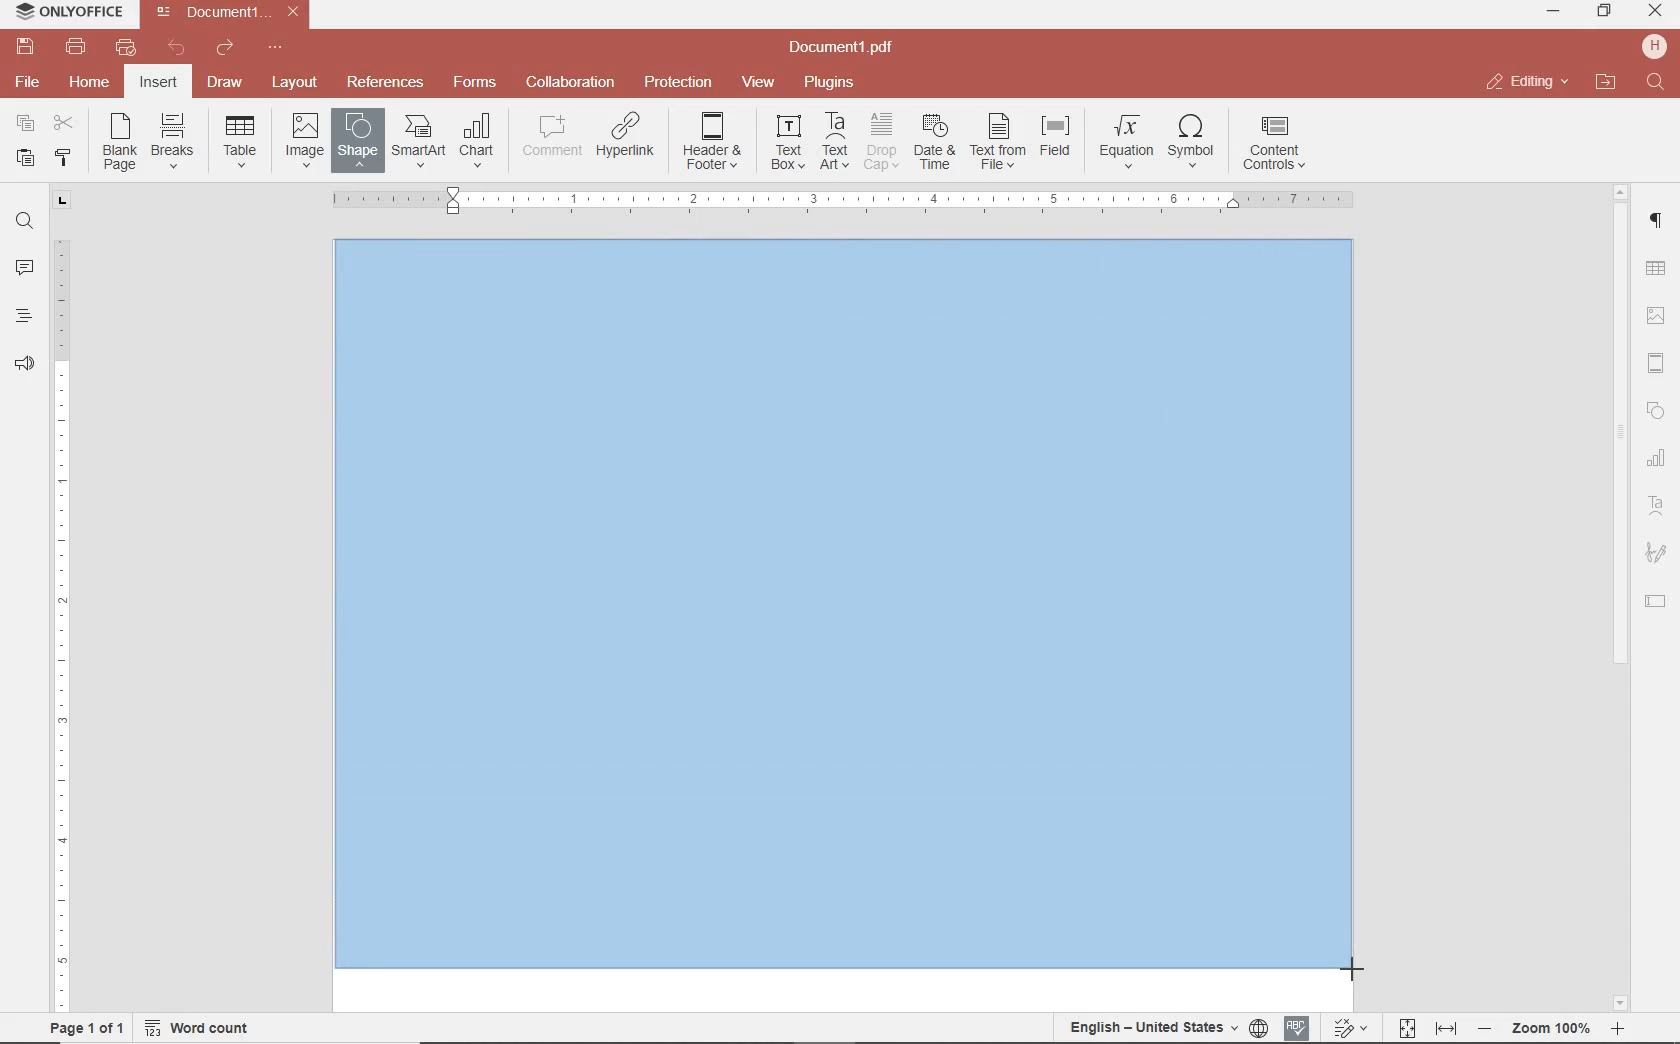  I want to click on insert, so click(157, 84).